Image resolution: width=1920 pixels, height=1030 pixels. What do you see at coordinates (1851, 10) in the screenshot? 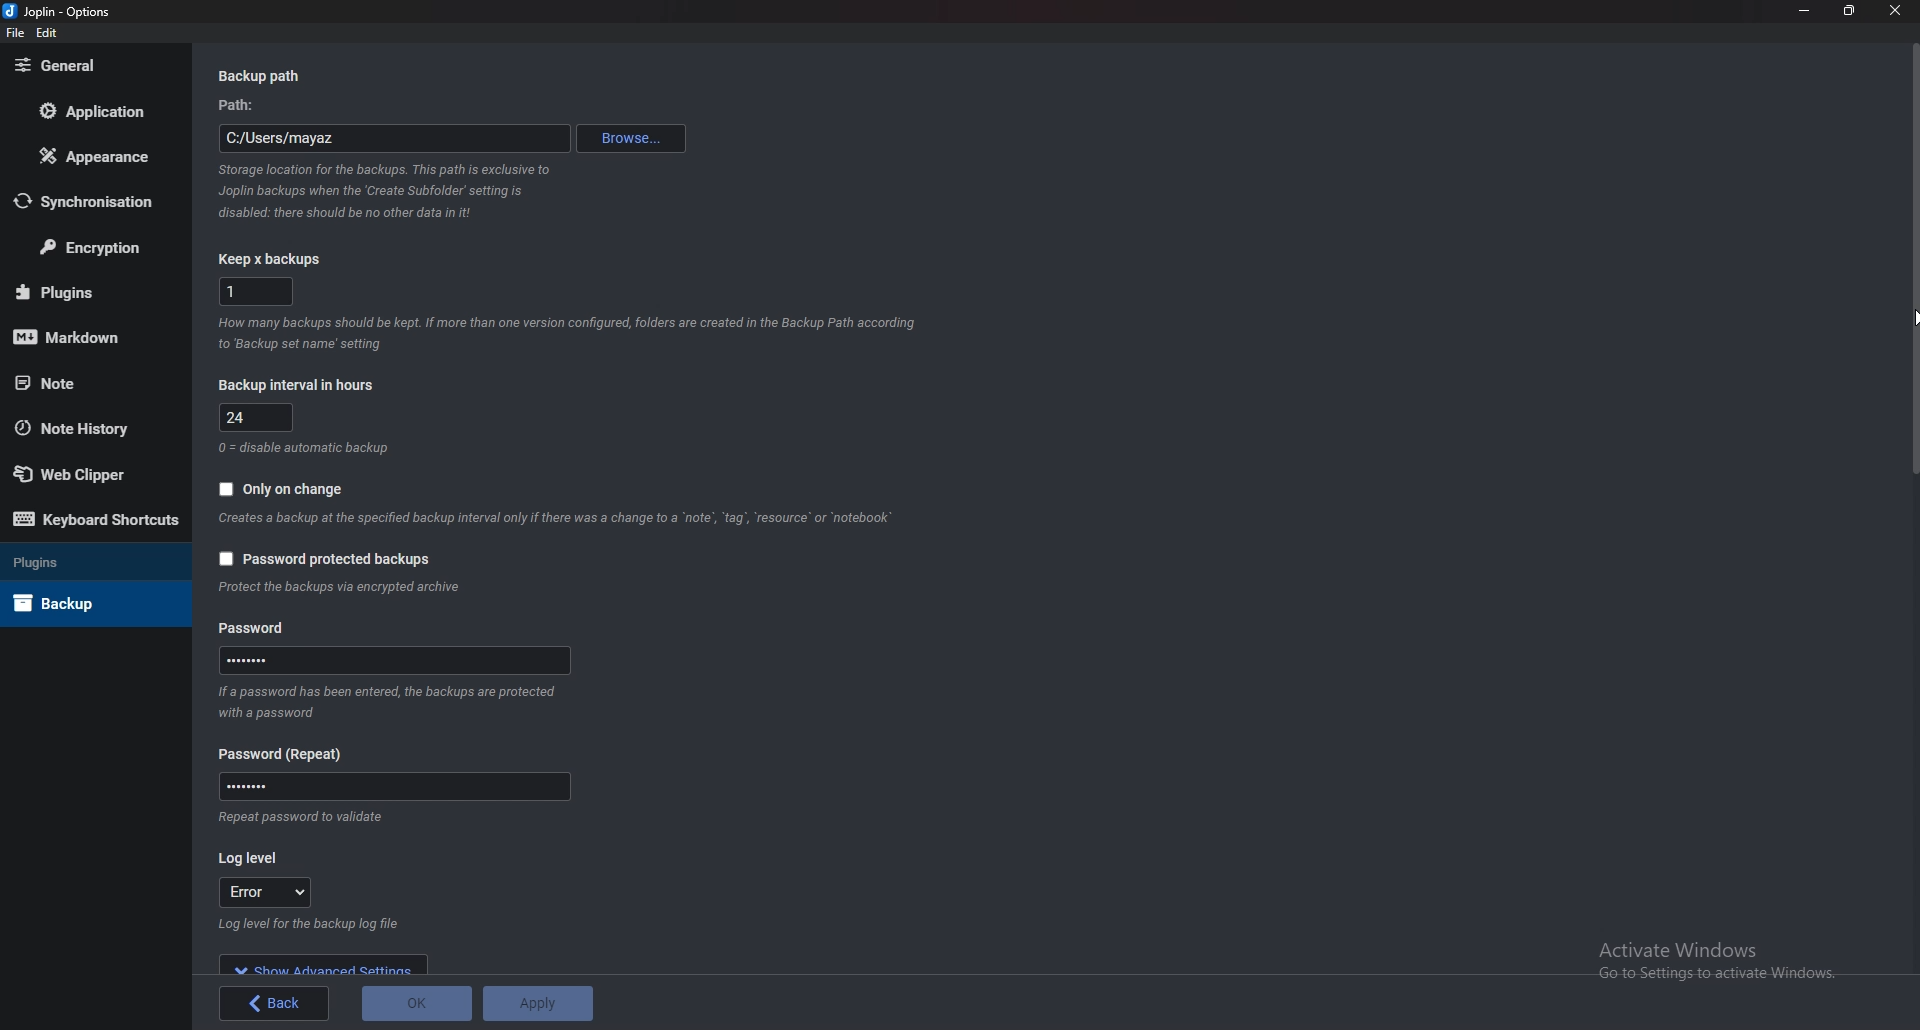
I see `resize` at bounding box center [1851, 10].